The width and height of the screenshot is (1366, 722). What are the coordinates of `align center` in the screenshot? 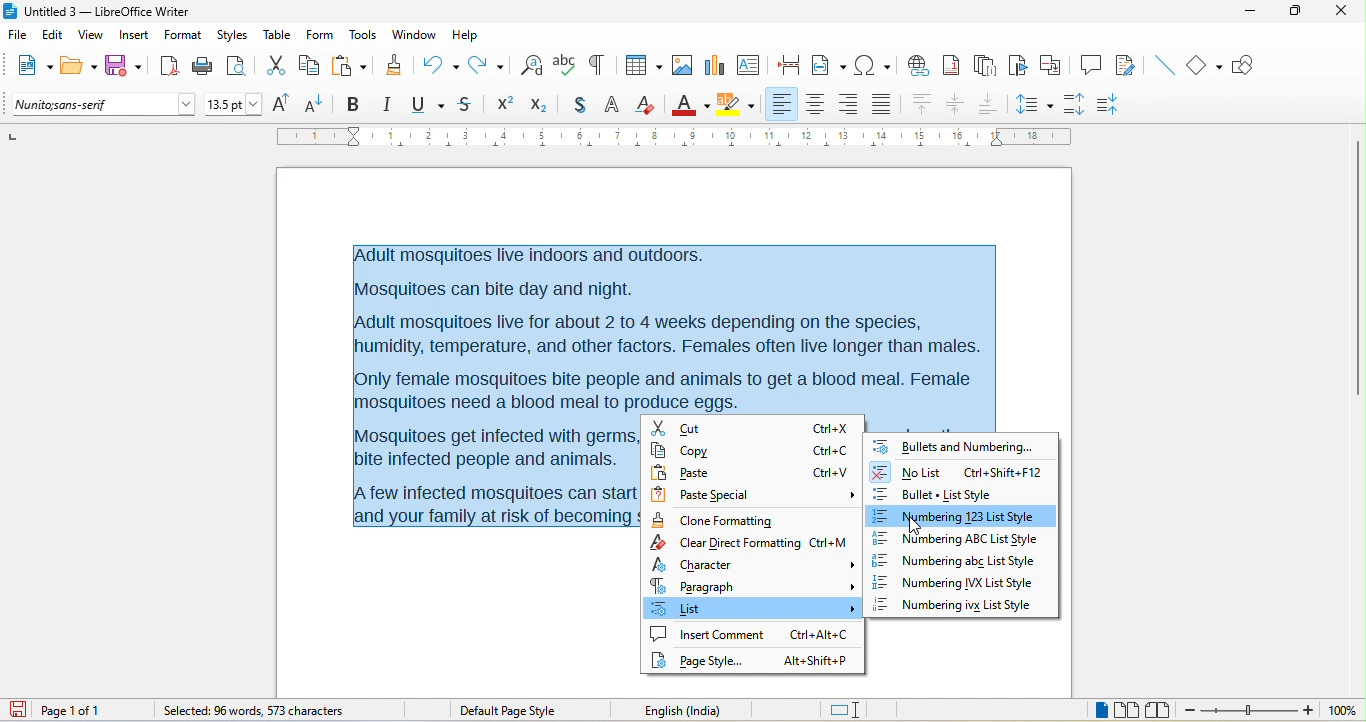 It's located at (817, 105).